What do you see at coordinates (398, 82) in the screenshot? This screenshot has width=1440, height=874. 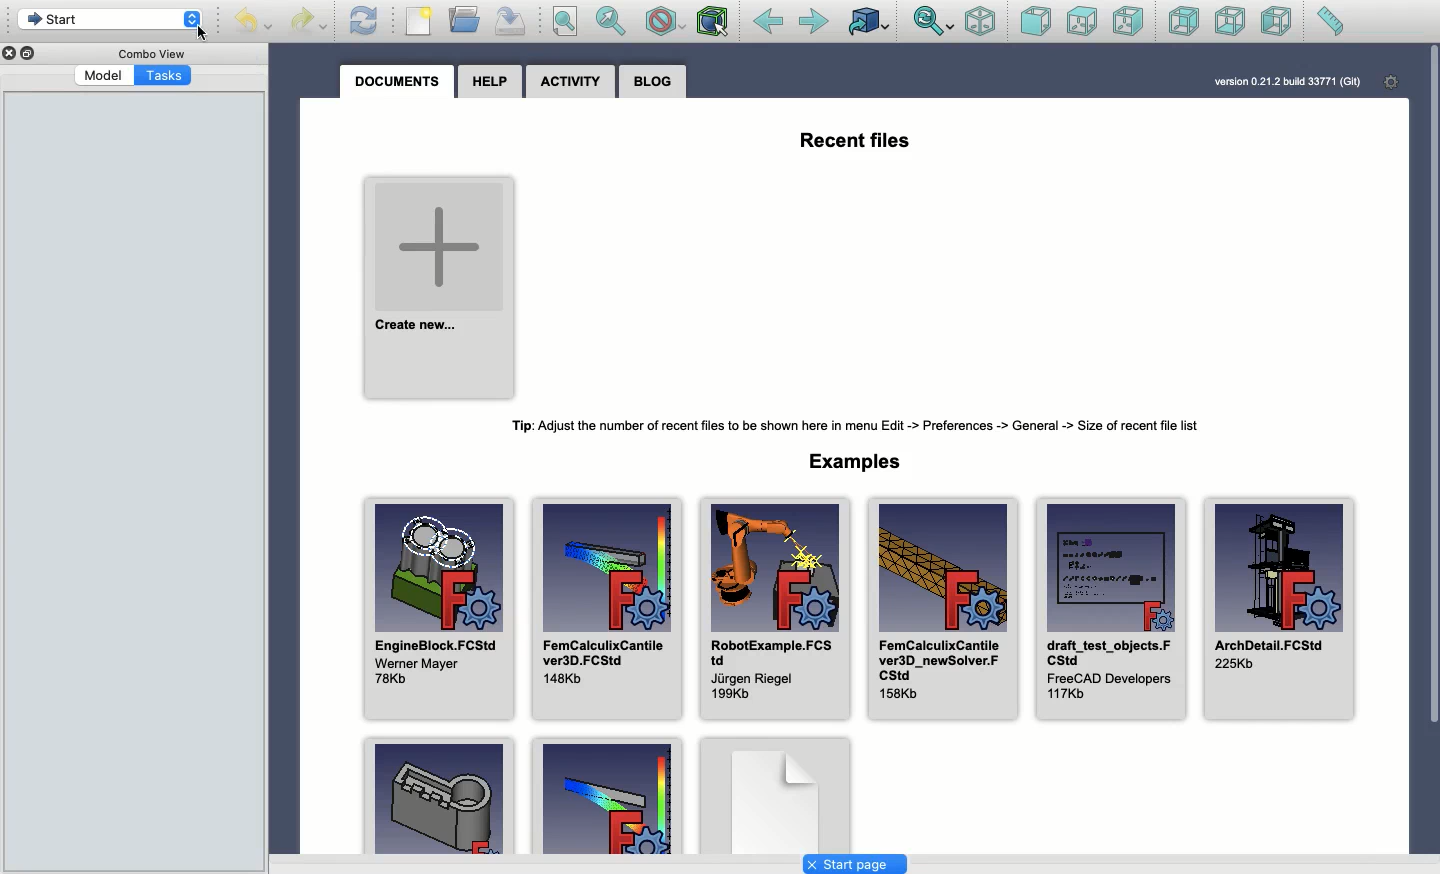 I see `Documents` at bounding box center [398, 82].